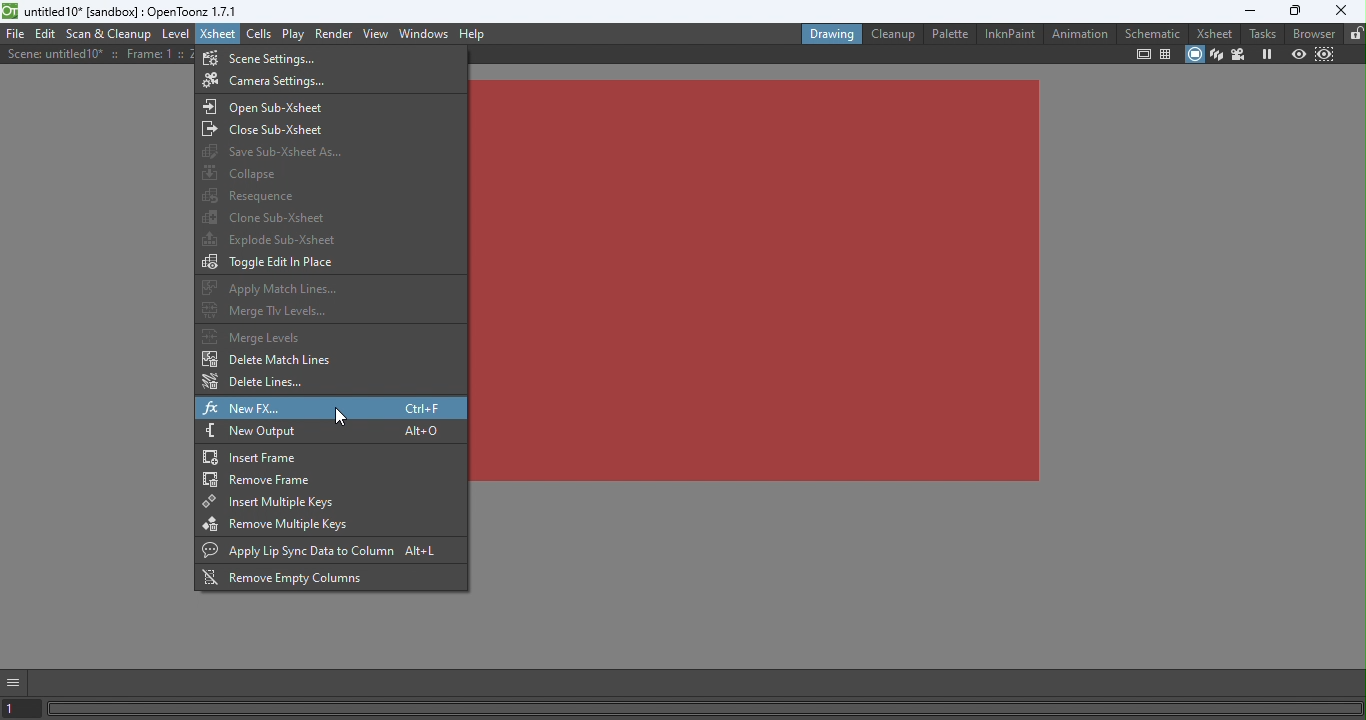 The height and width of the screenshot is (720, 1366). I want to click on Cleanup, so click(892, 33).